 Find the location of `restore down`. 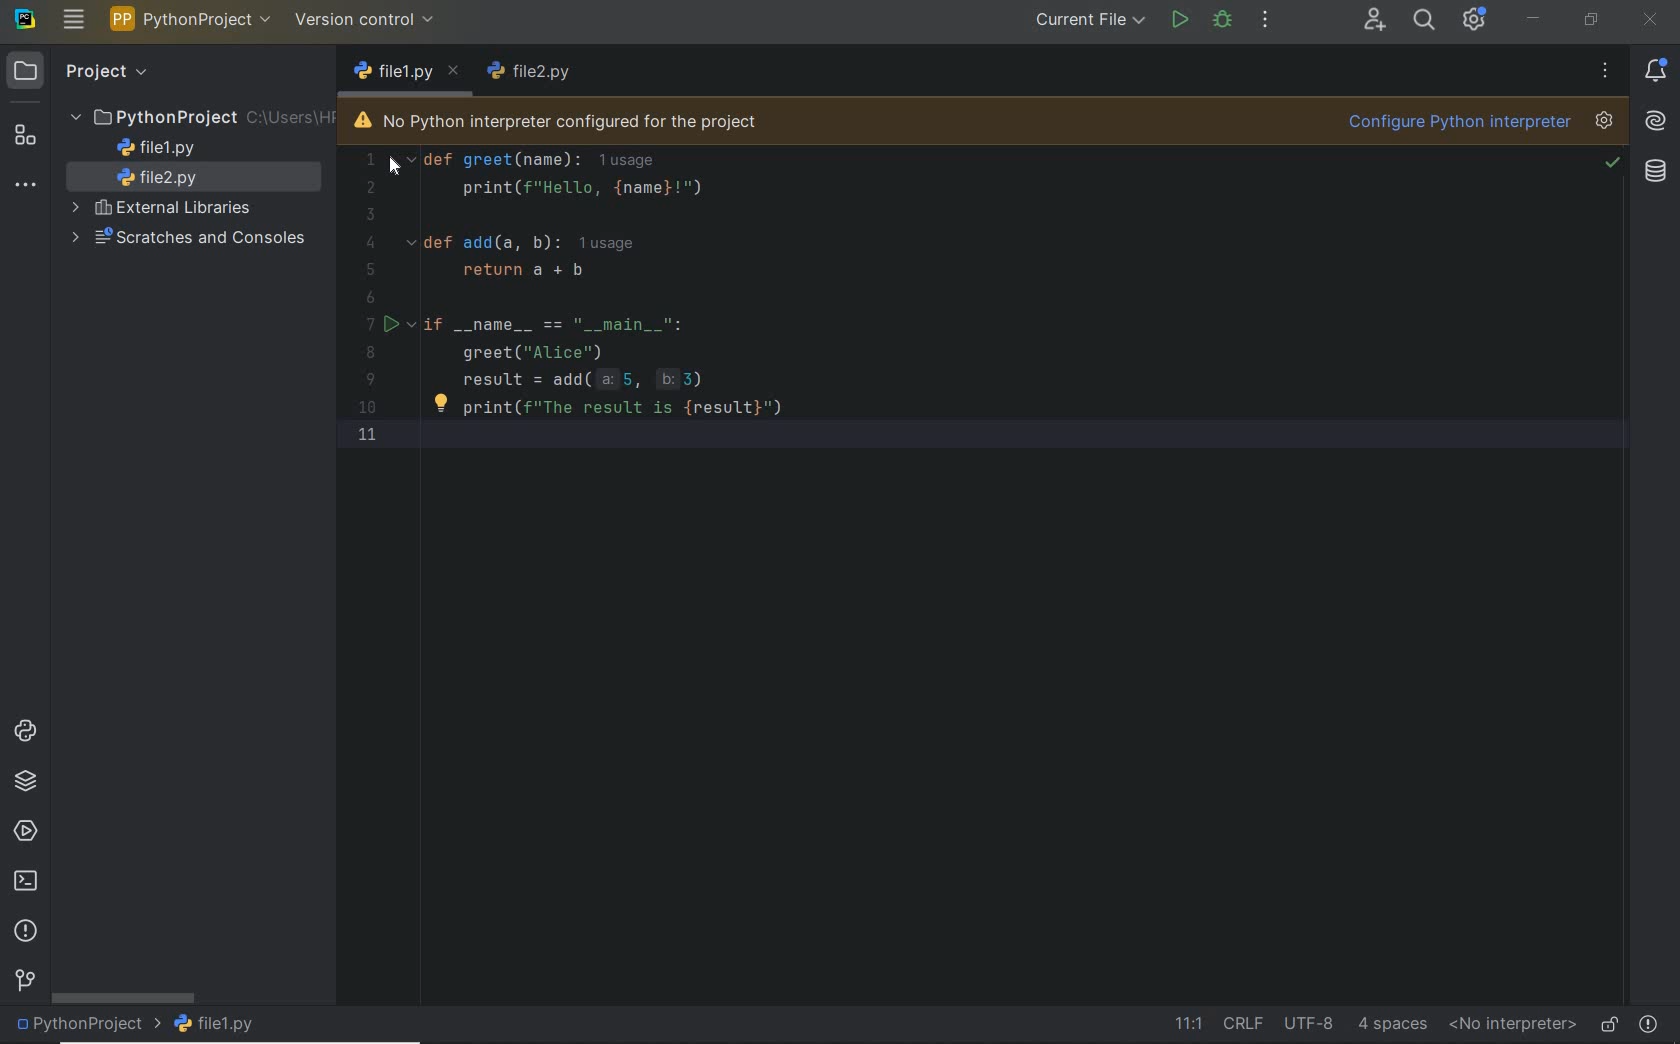

restore down is located at coordinates (1589, 19).